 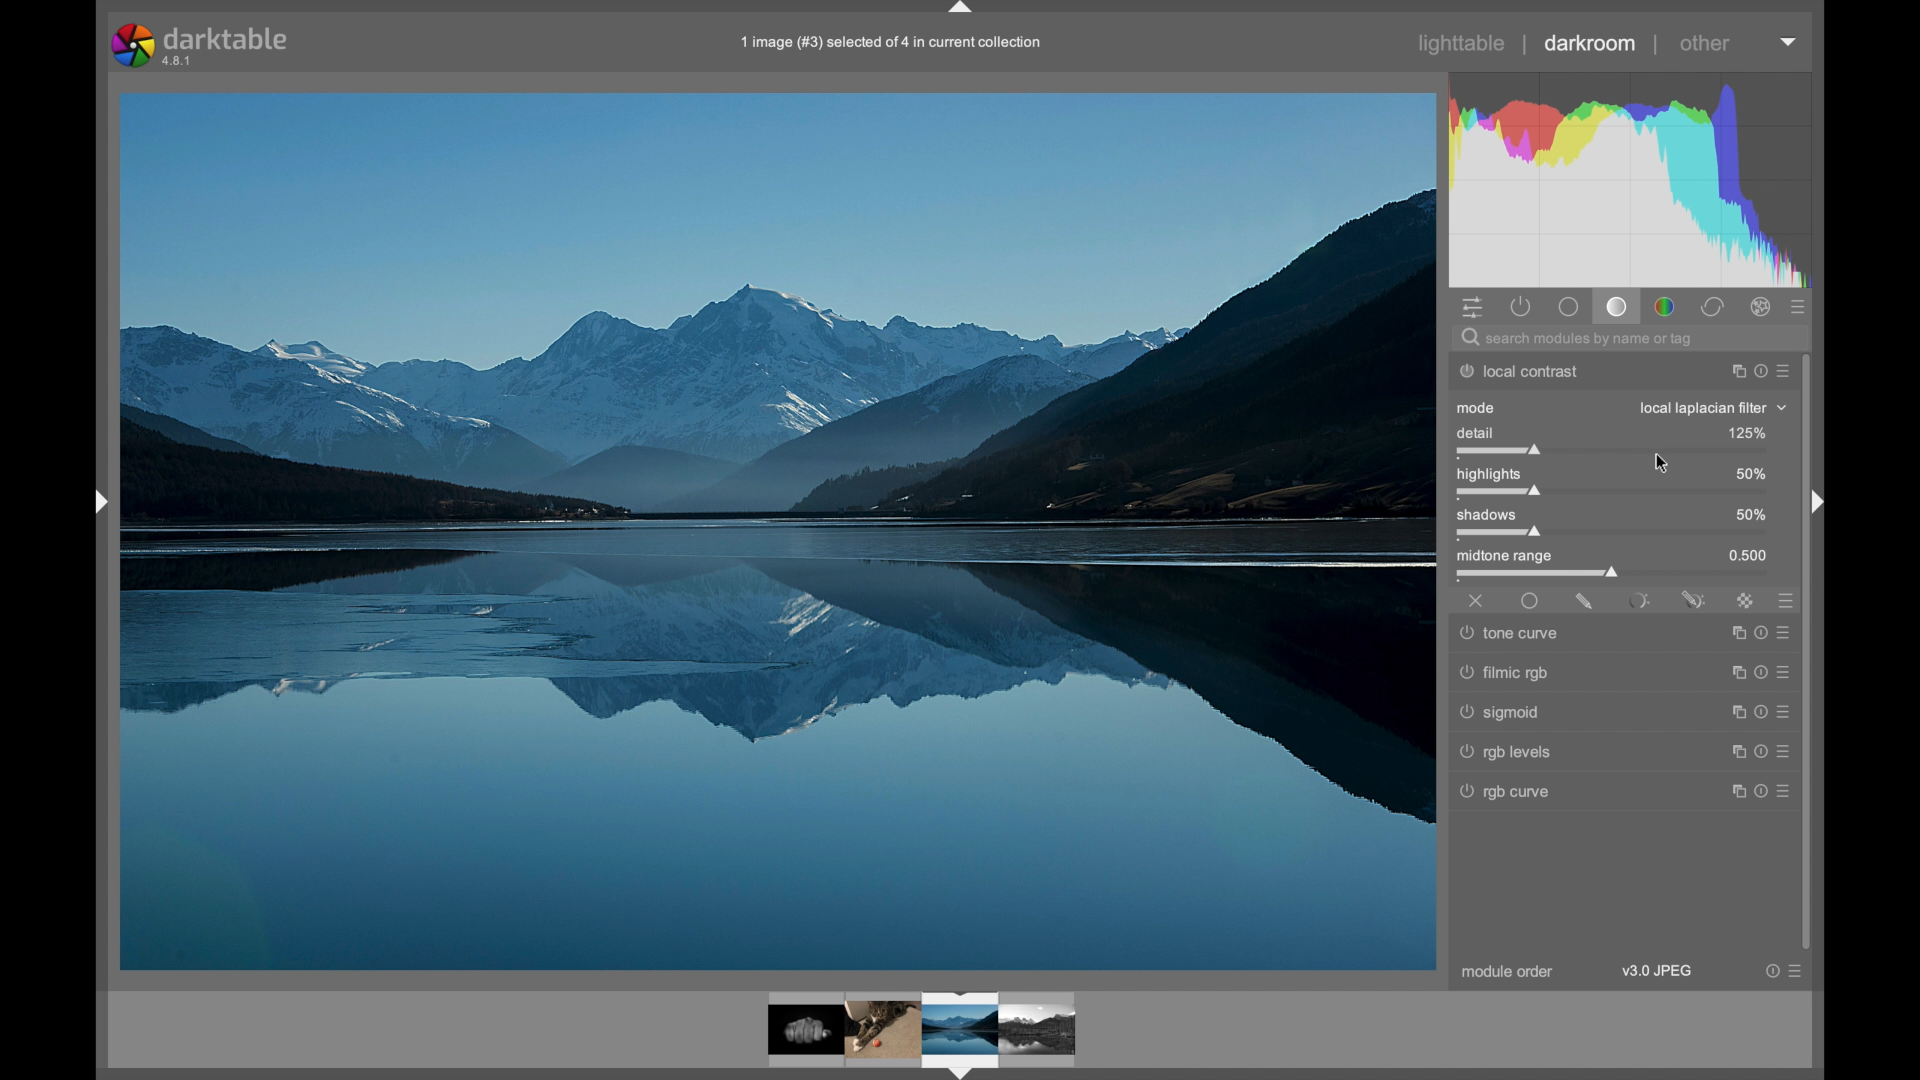 I want to click on more options, so click(x=1762, y=790).